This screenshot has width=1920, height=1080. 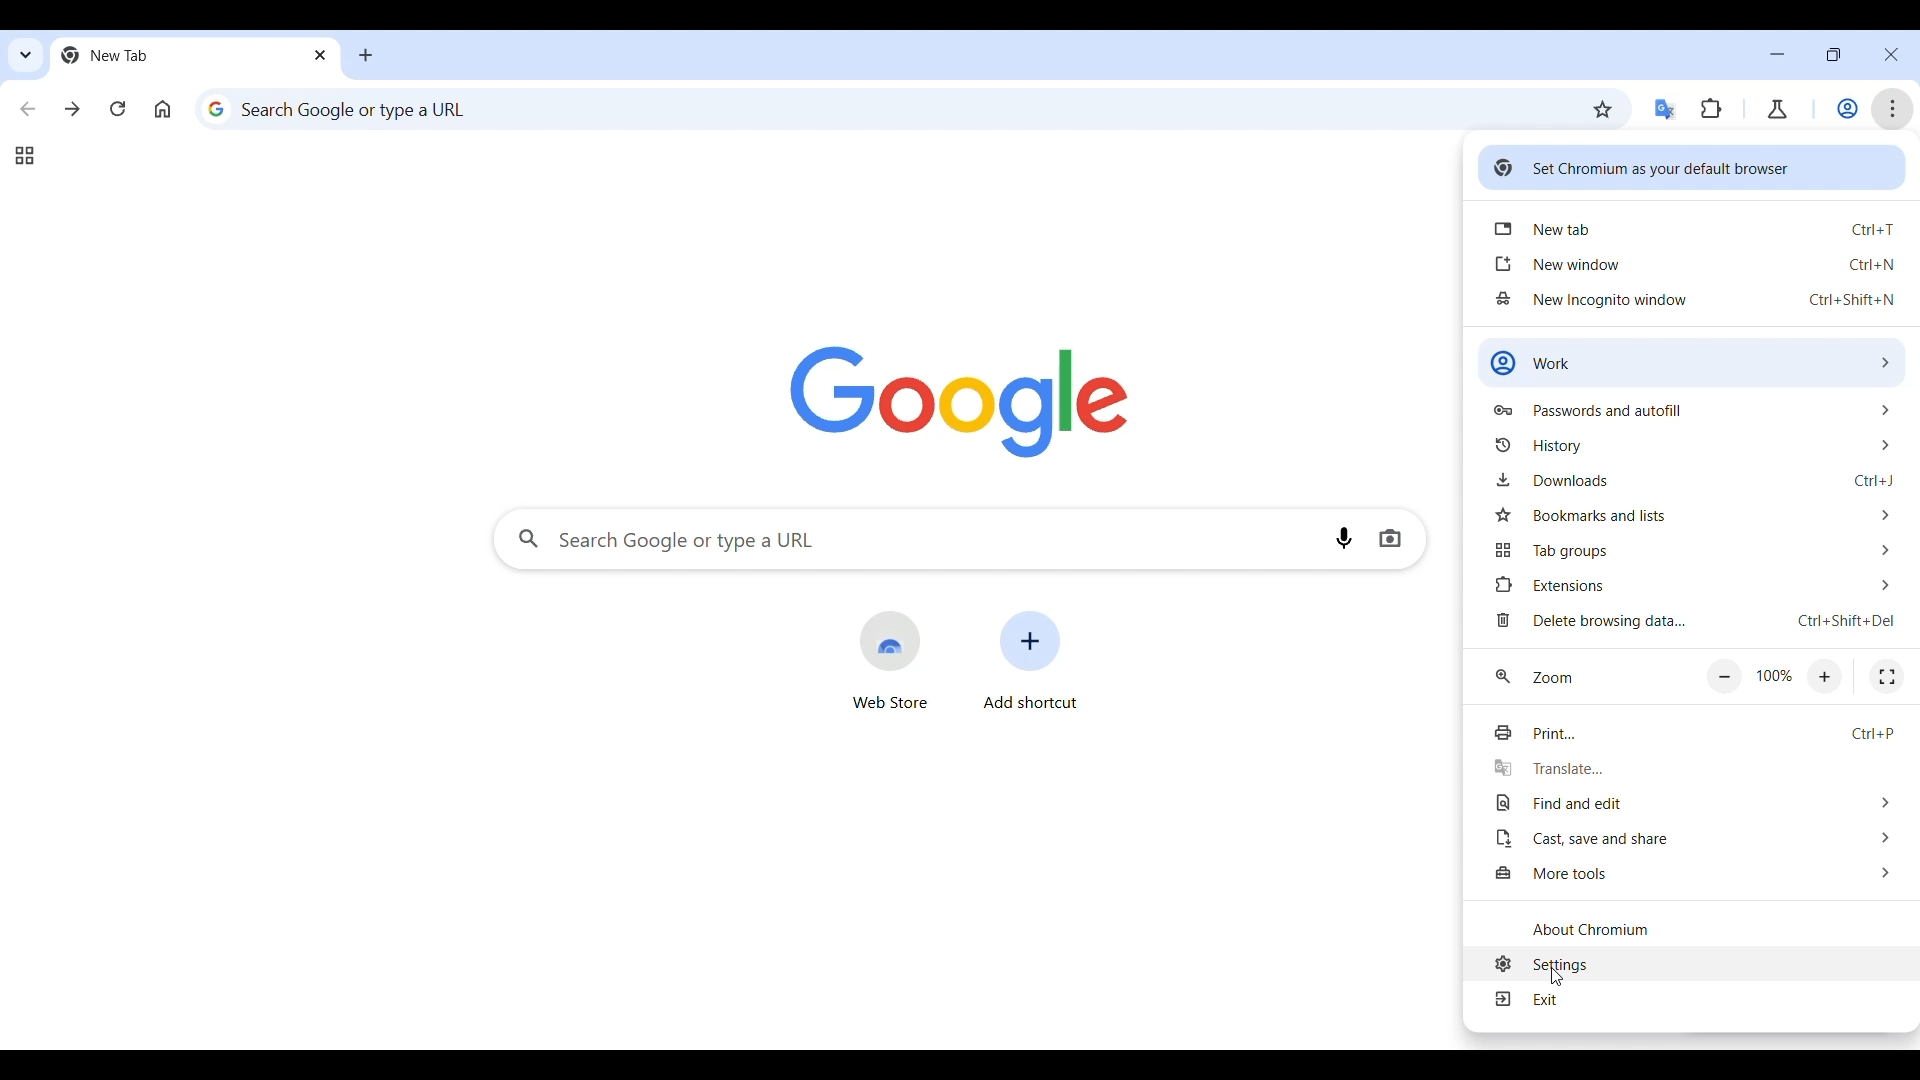 I want to click on Zoom in, so click(x=1824, y=678).